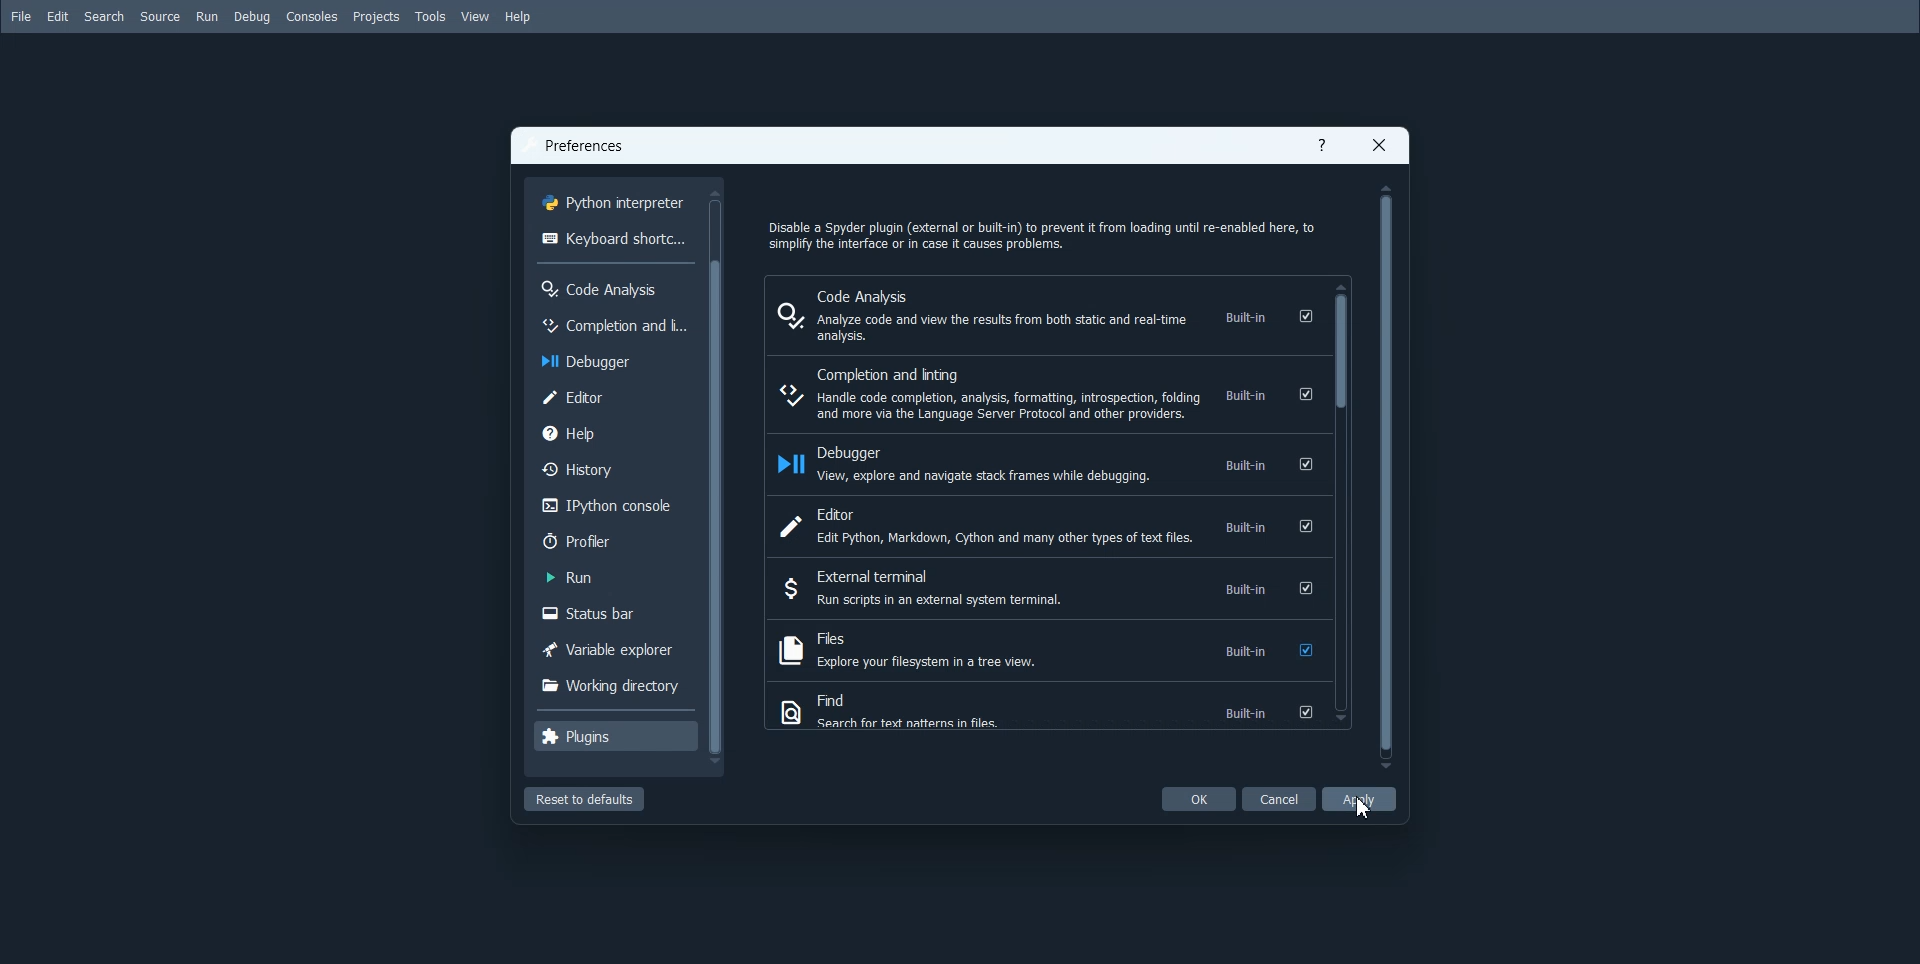 This screenshot has width=1920, height=964. I want to click on Search, so click(104, 17).